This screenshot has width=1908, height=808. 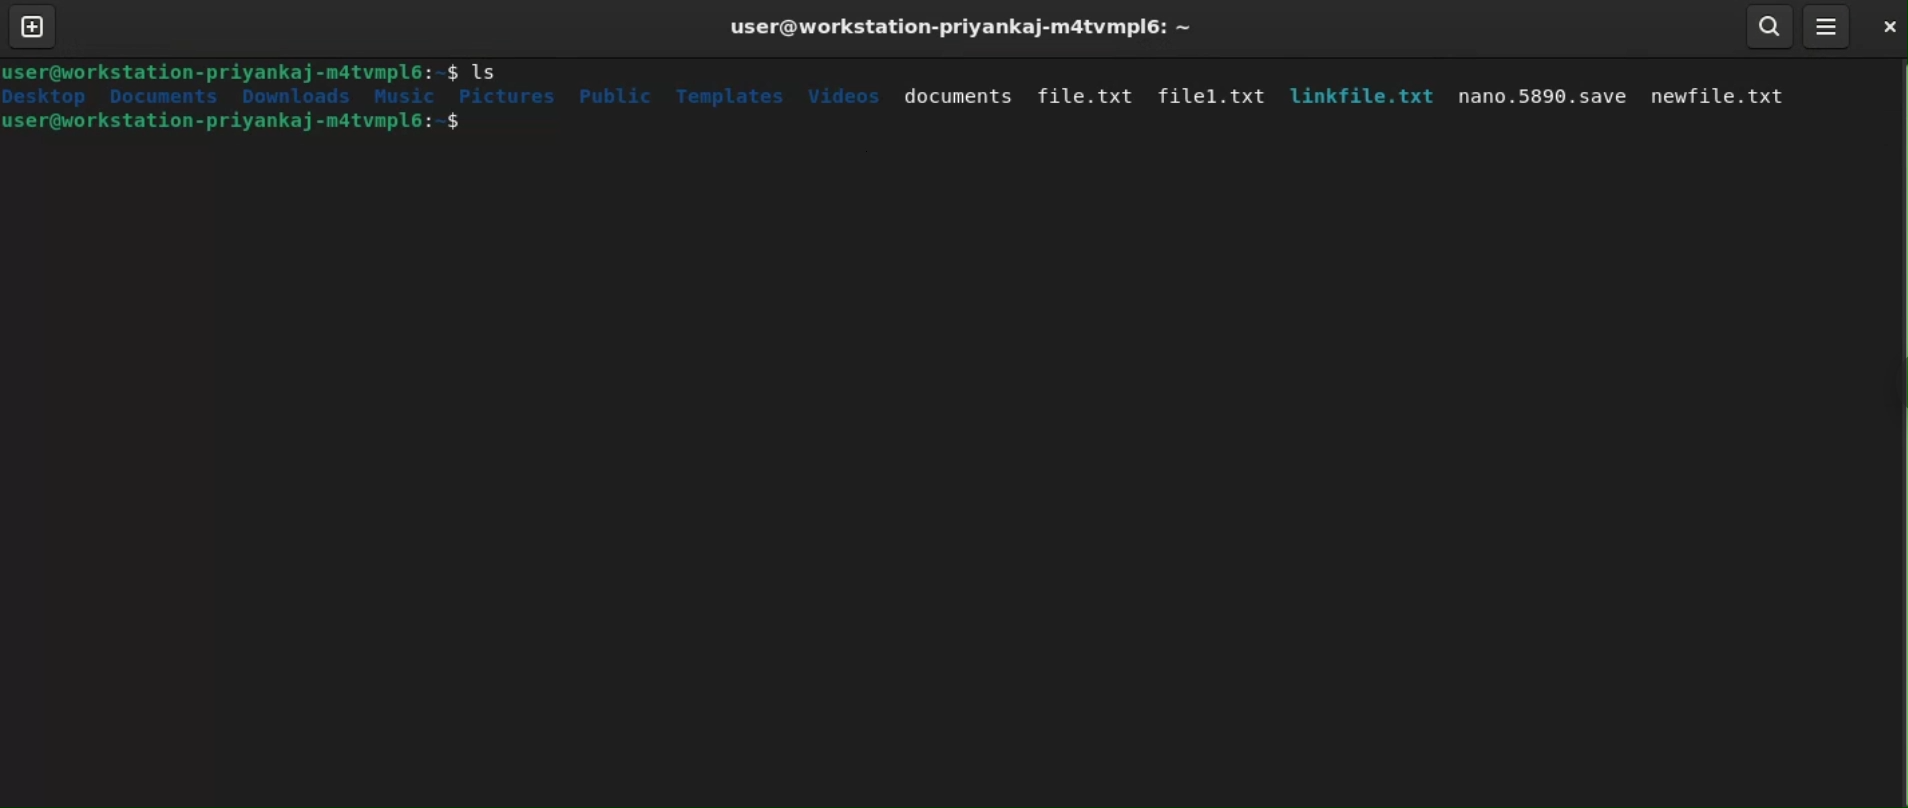 What do you see at coordinates (732, 98) in the screenshot?
I see `templates` at bounding box center [732, 98].